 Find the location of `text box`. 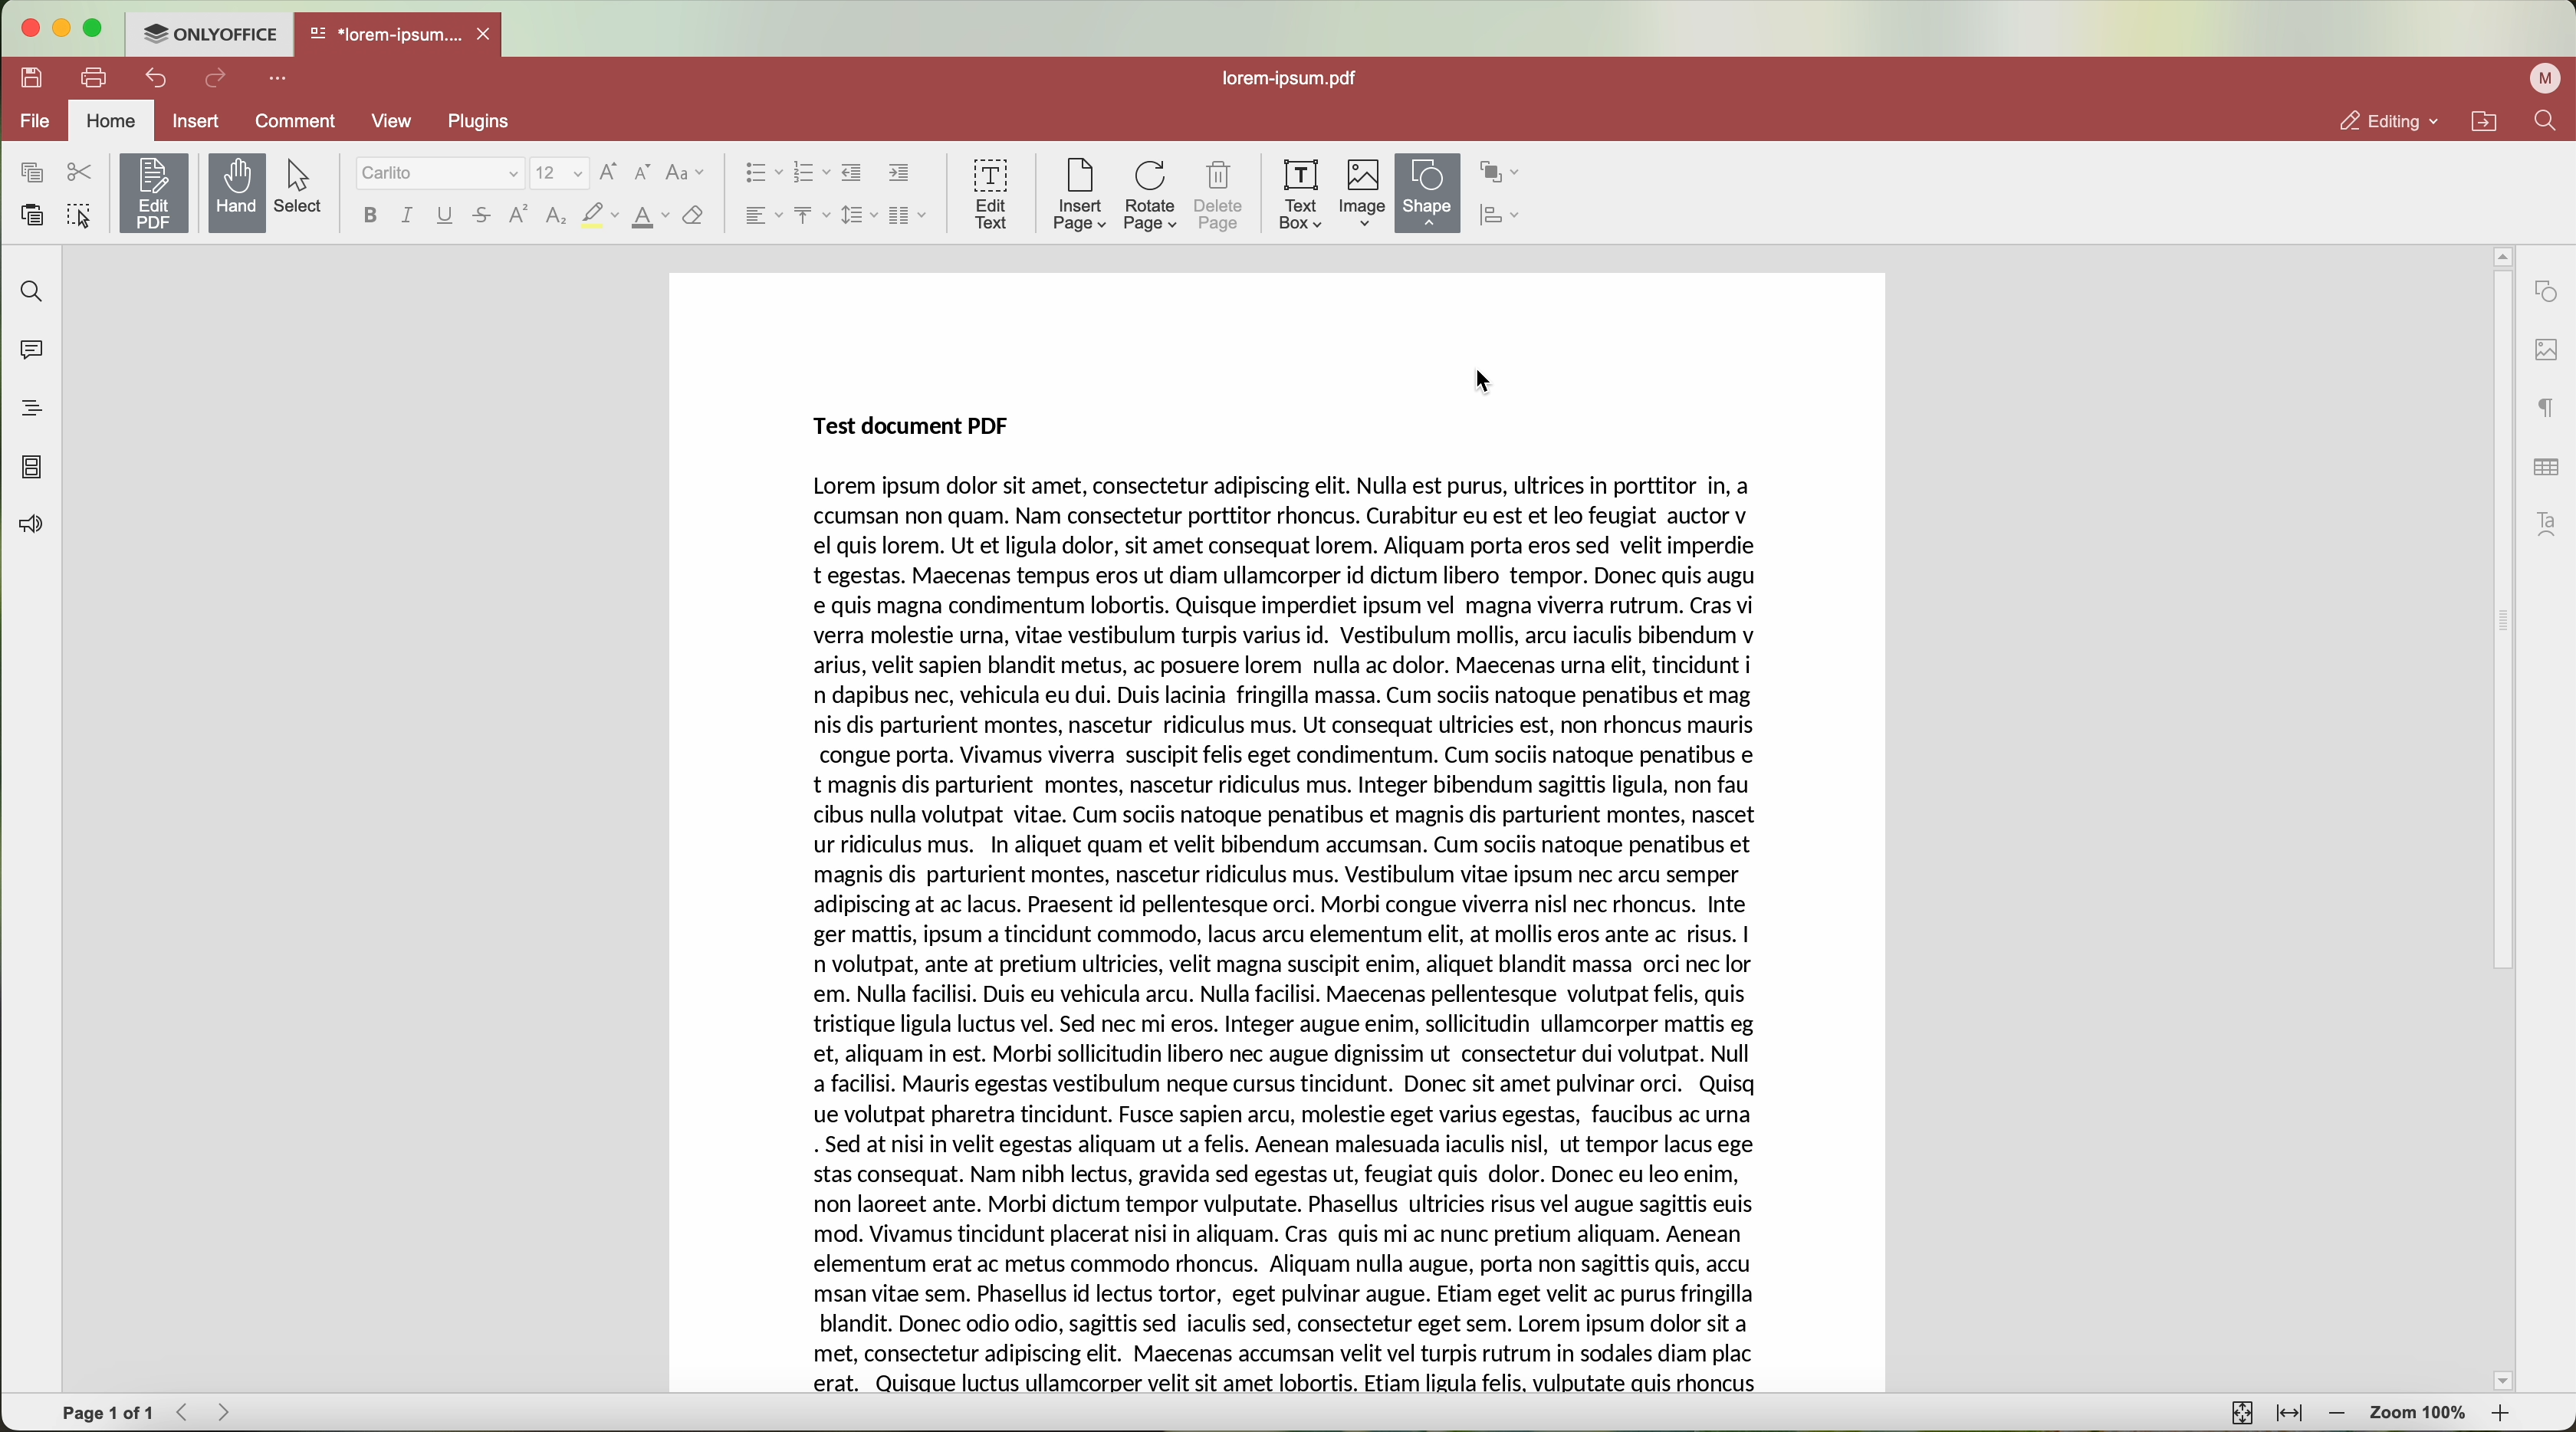

text box is located at coordinates (1299, 192).